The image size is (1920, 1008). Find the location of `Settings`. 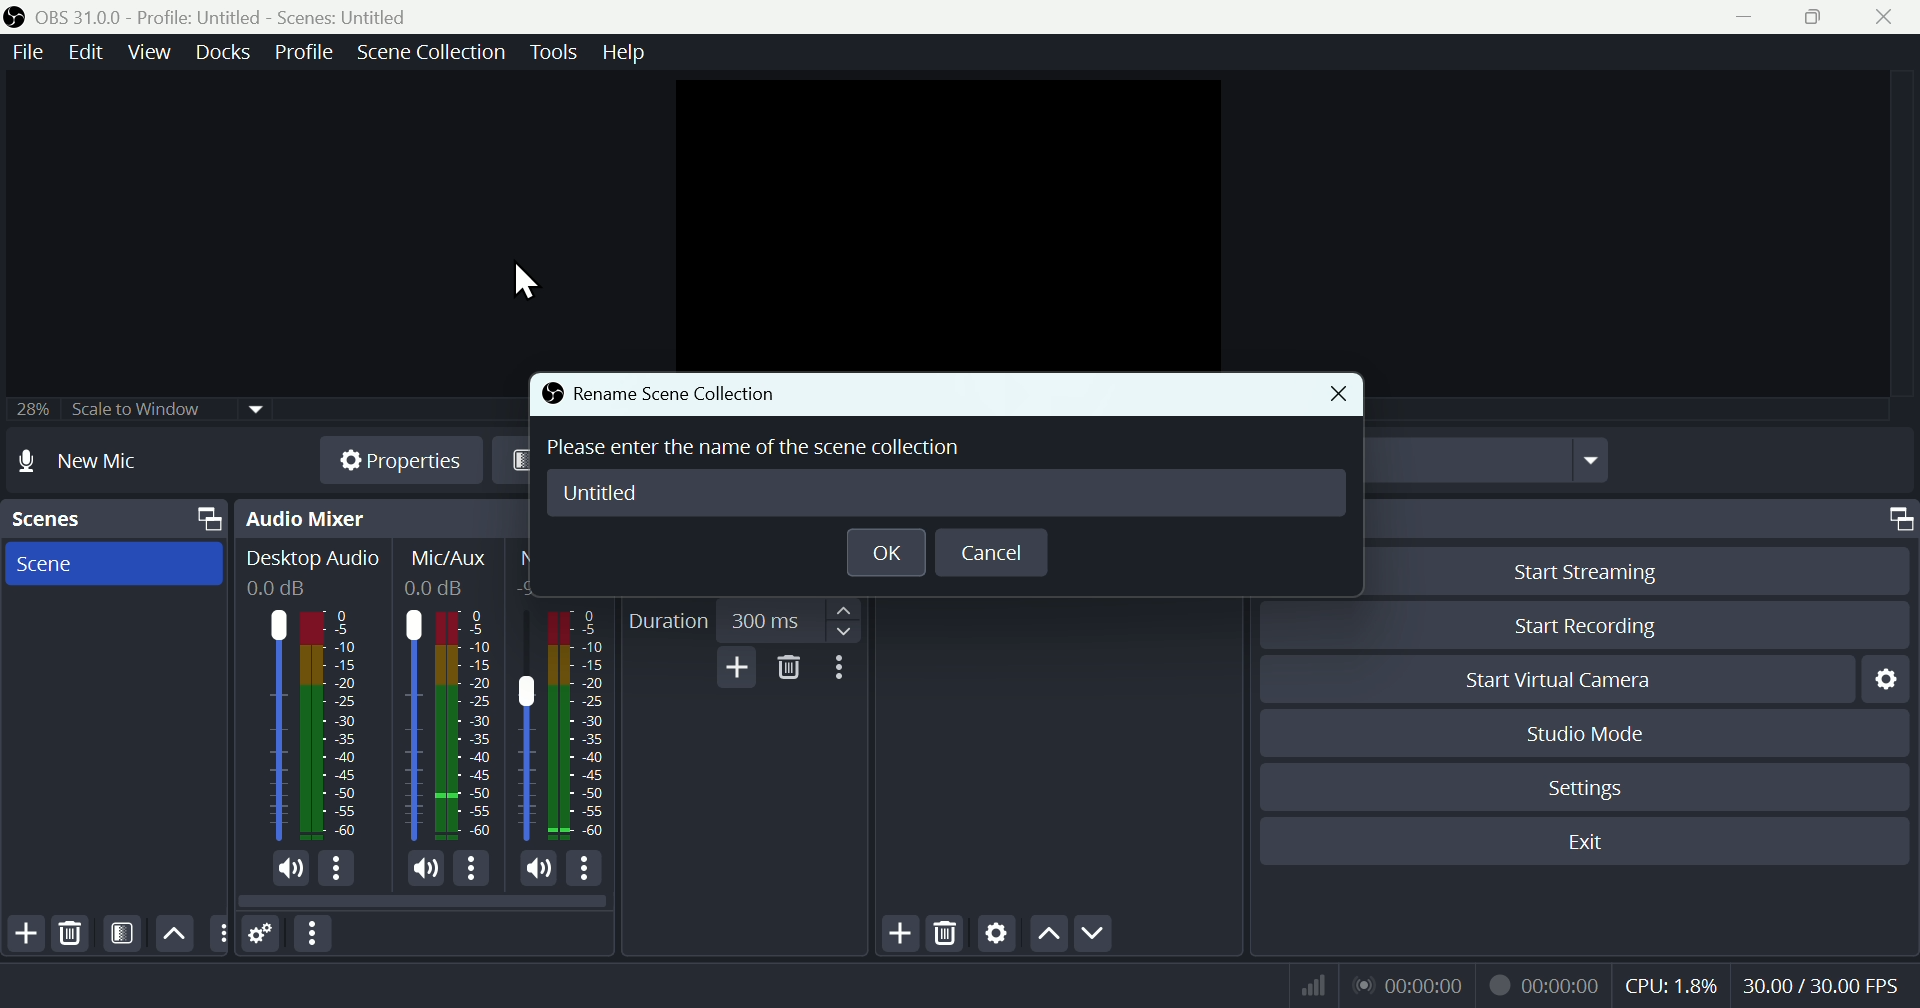

Settings is located at coordinates (1893, 686).